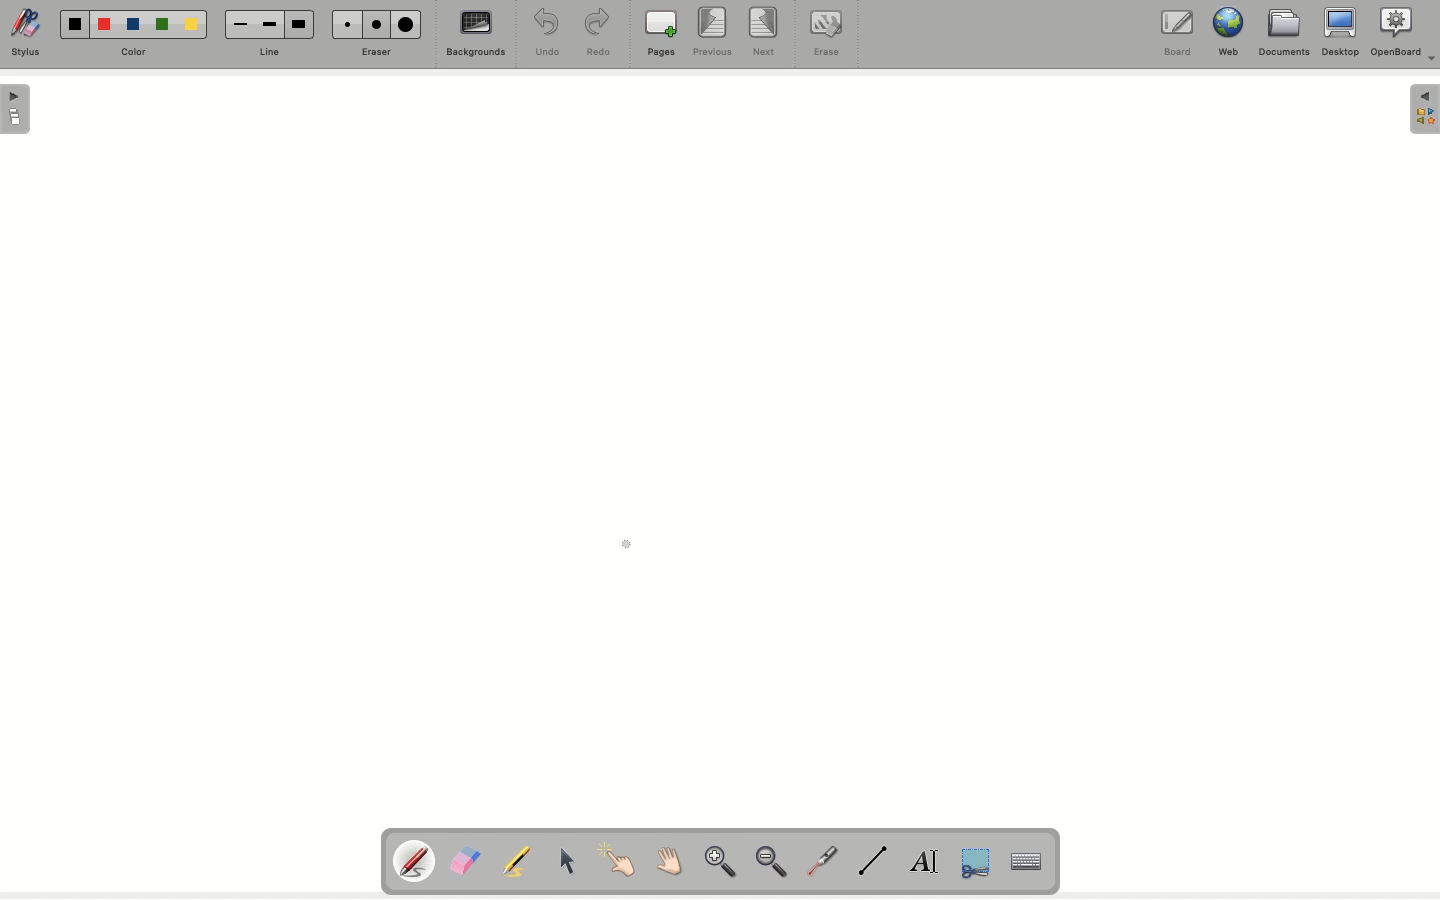 The image size is (1440, 900). I want to click on cursor, so click(629, 550).